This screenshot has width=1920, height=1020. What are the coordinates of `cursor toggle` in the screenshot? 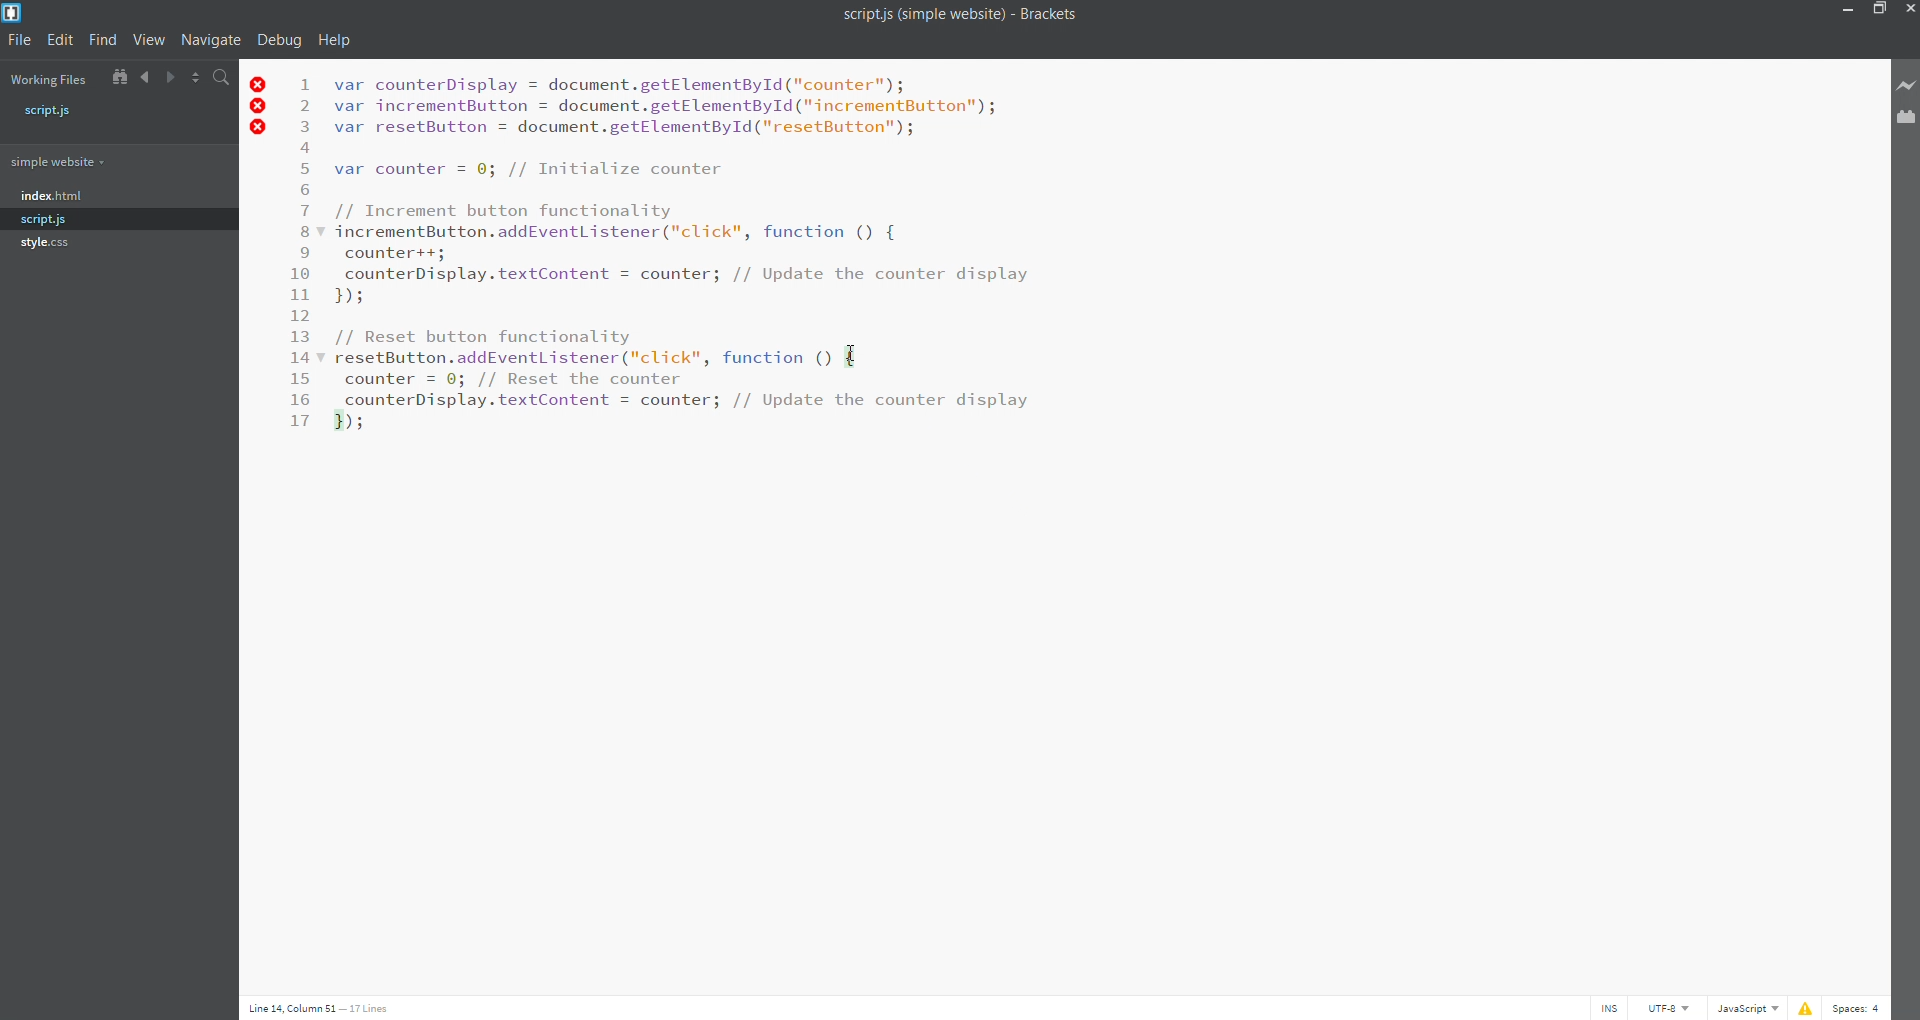 It's located at (1611, 1008).